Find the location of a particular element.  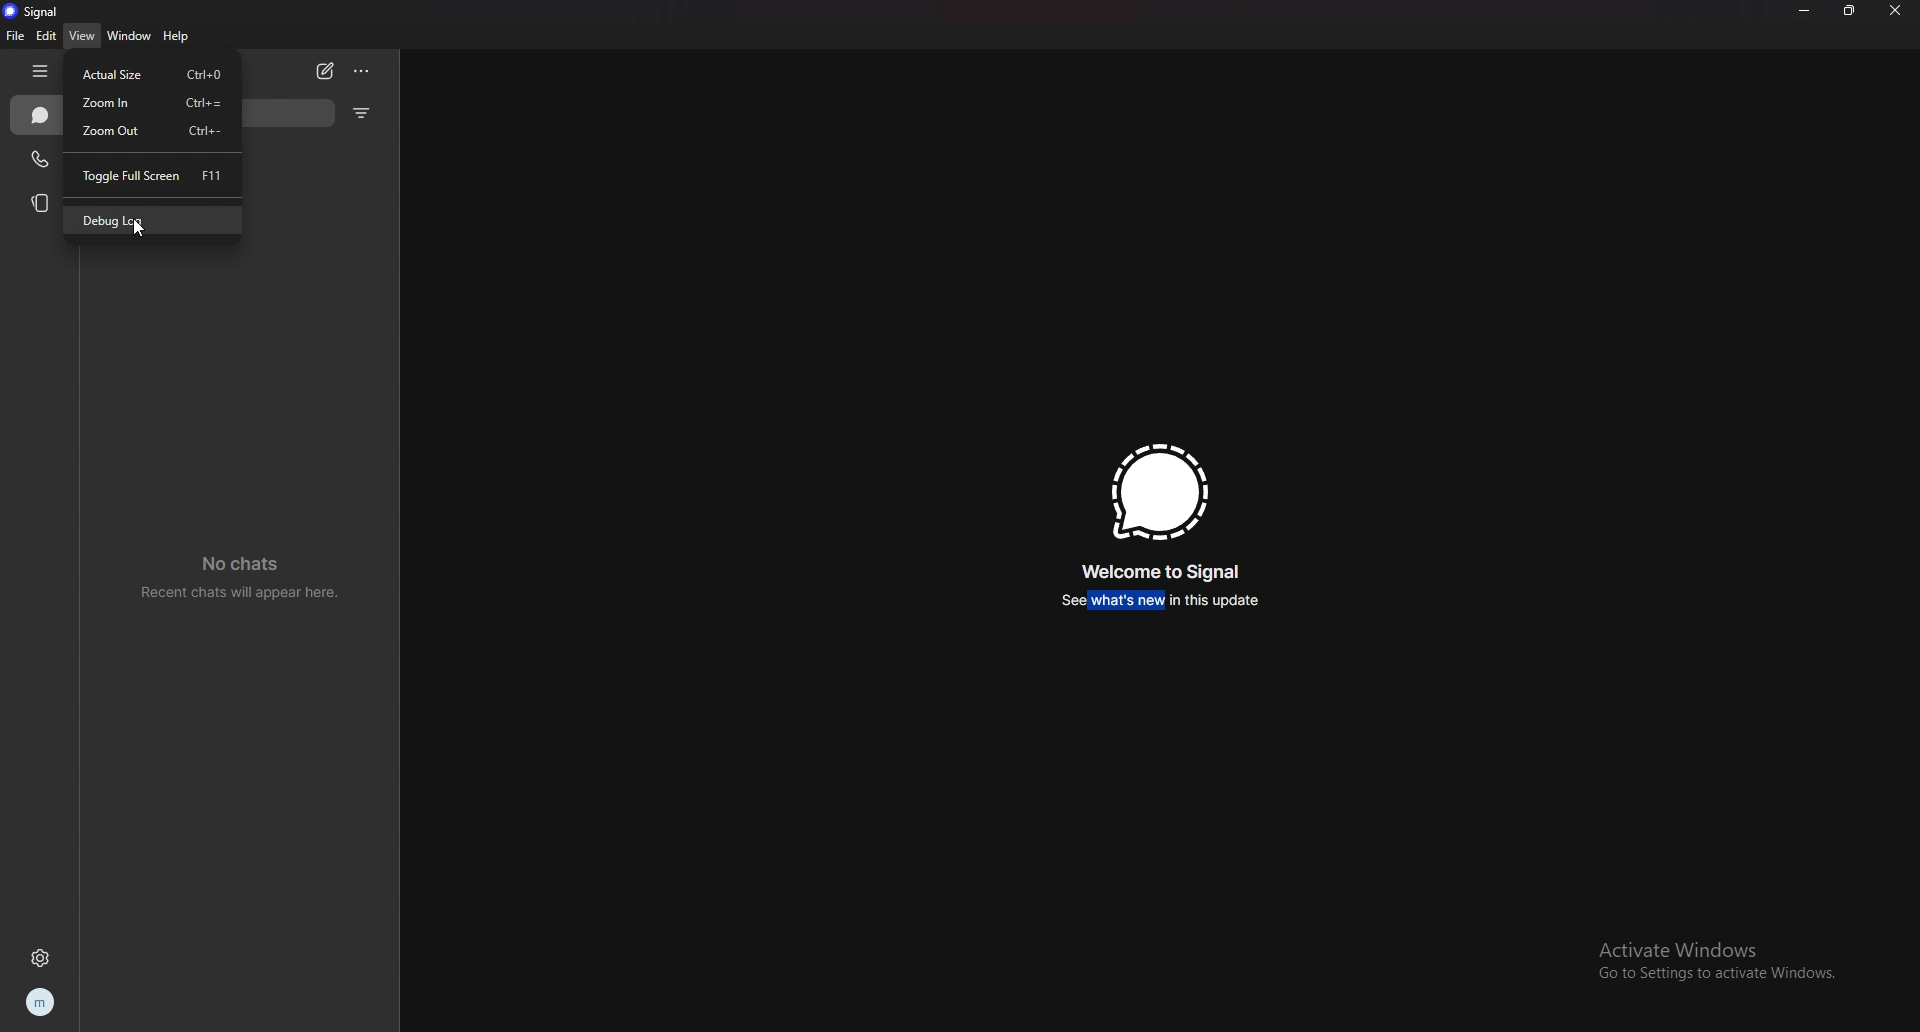

options is located at coordinates (361, 71).